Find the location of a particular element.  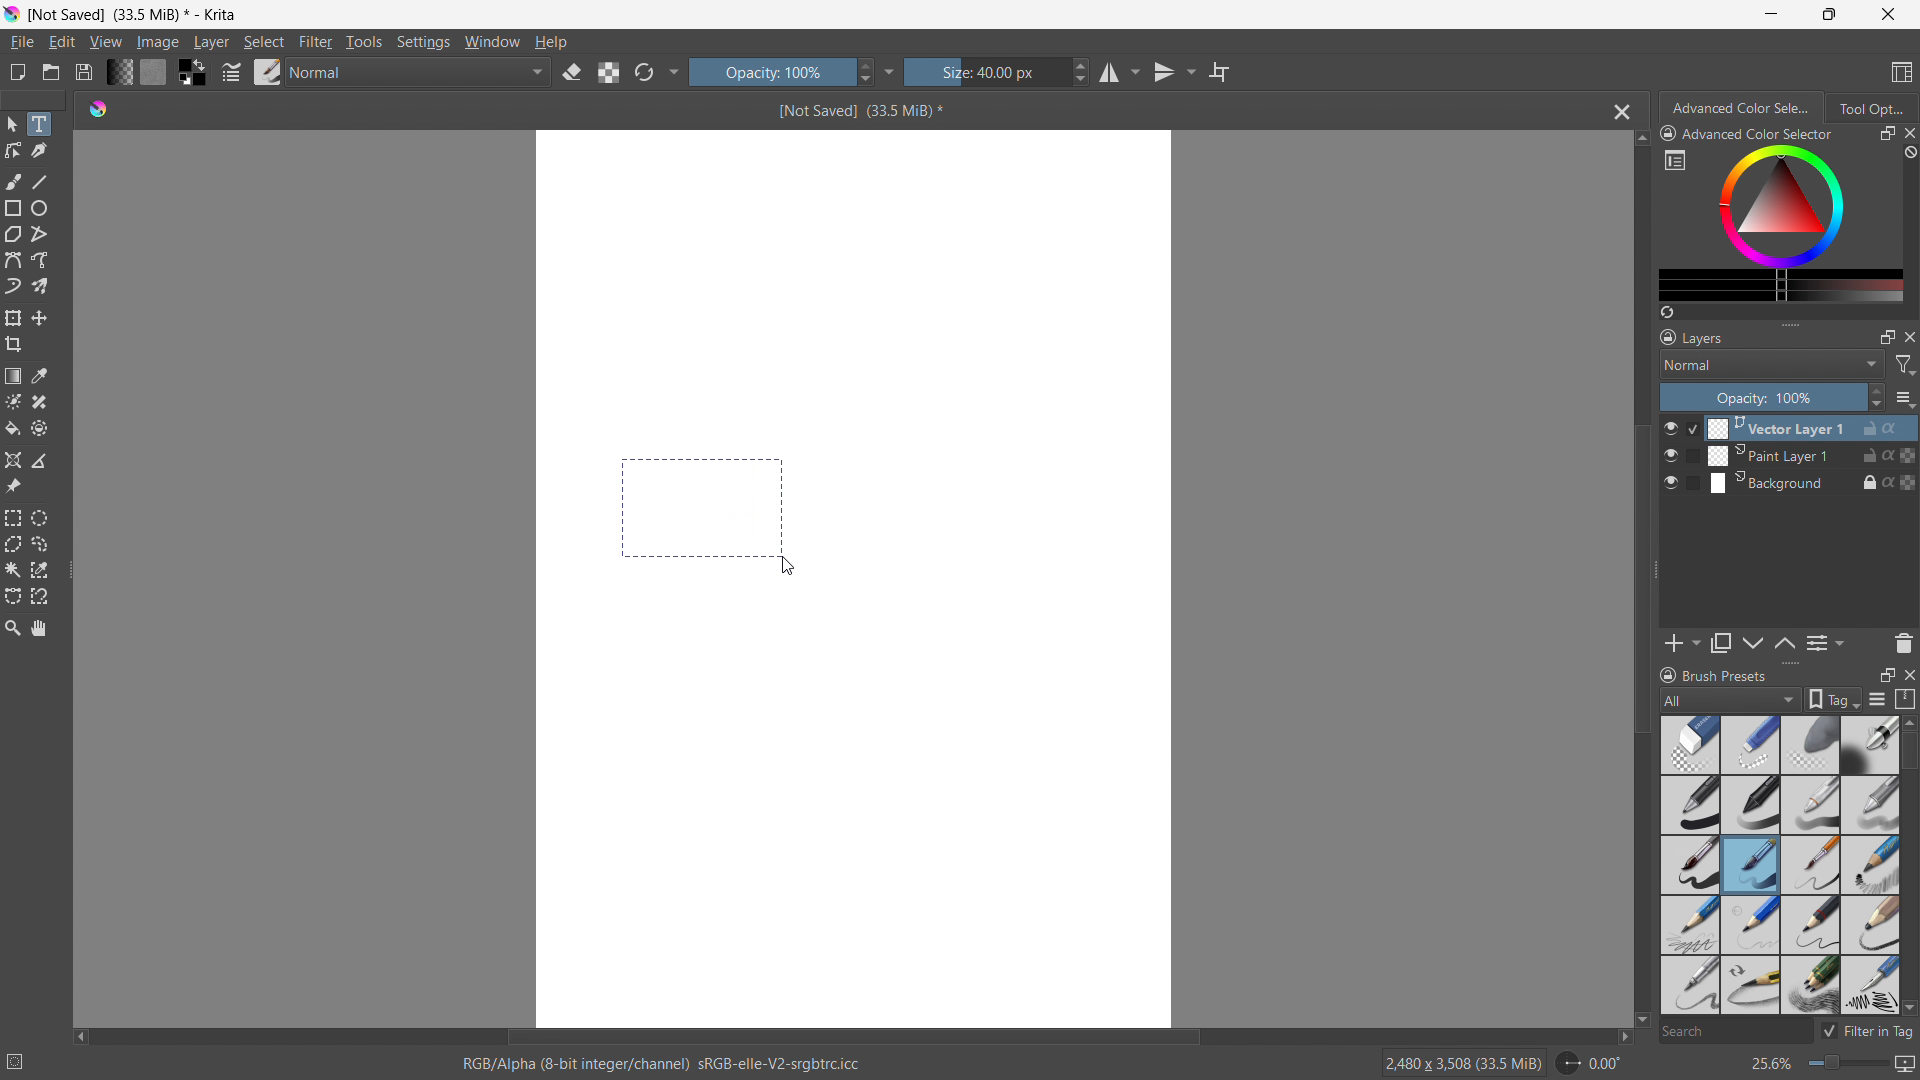

blur pencil is located at coordinates (1870, 803).